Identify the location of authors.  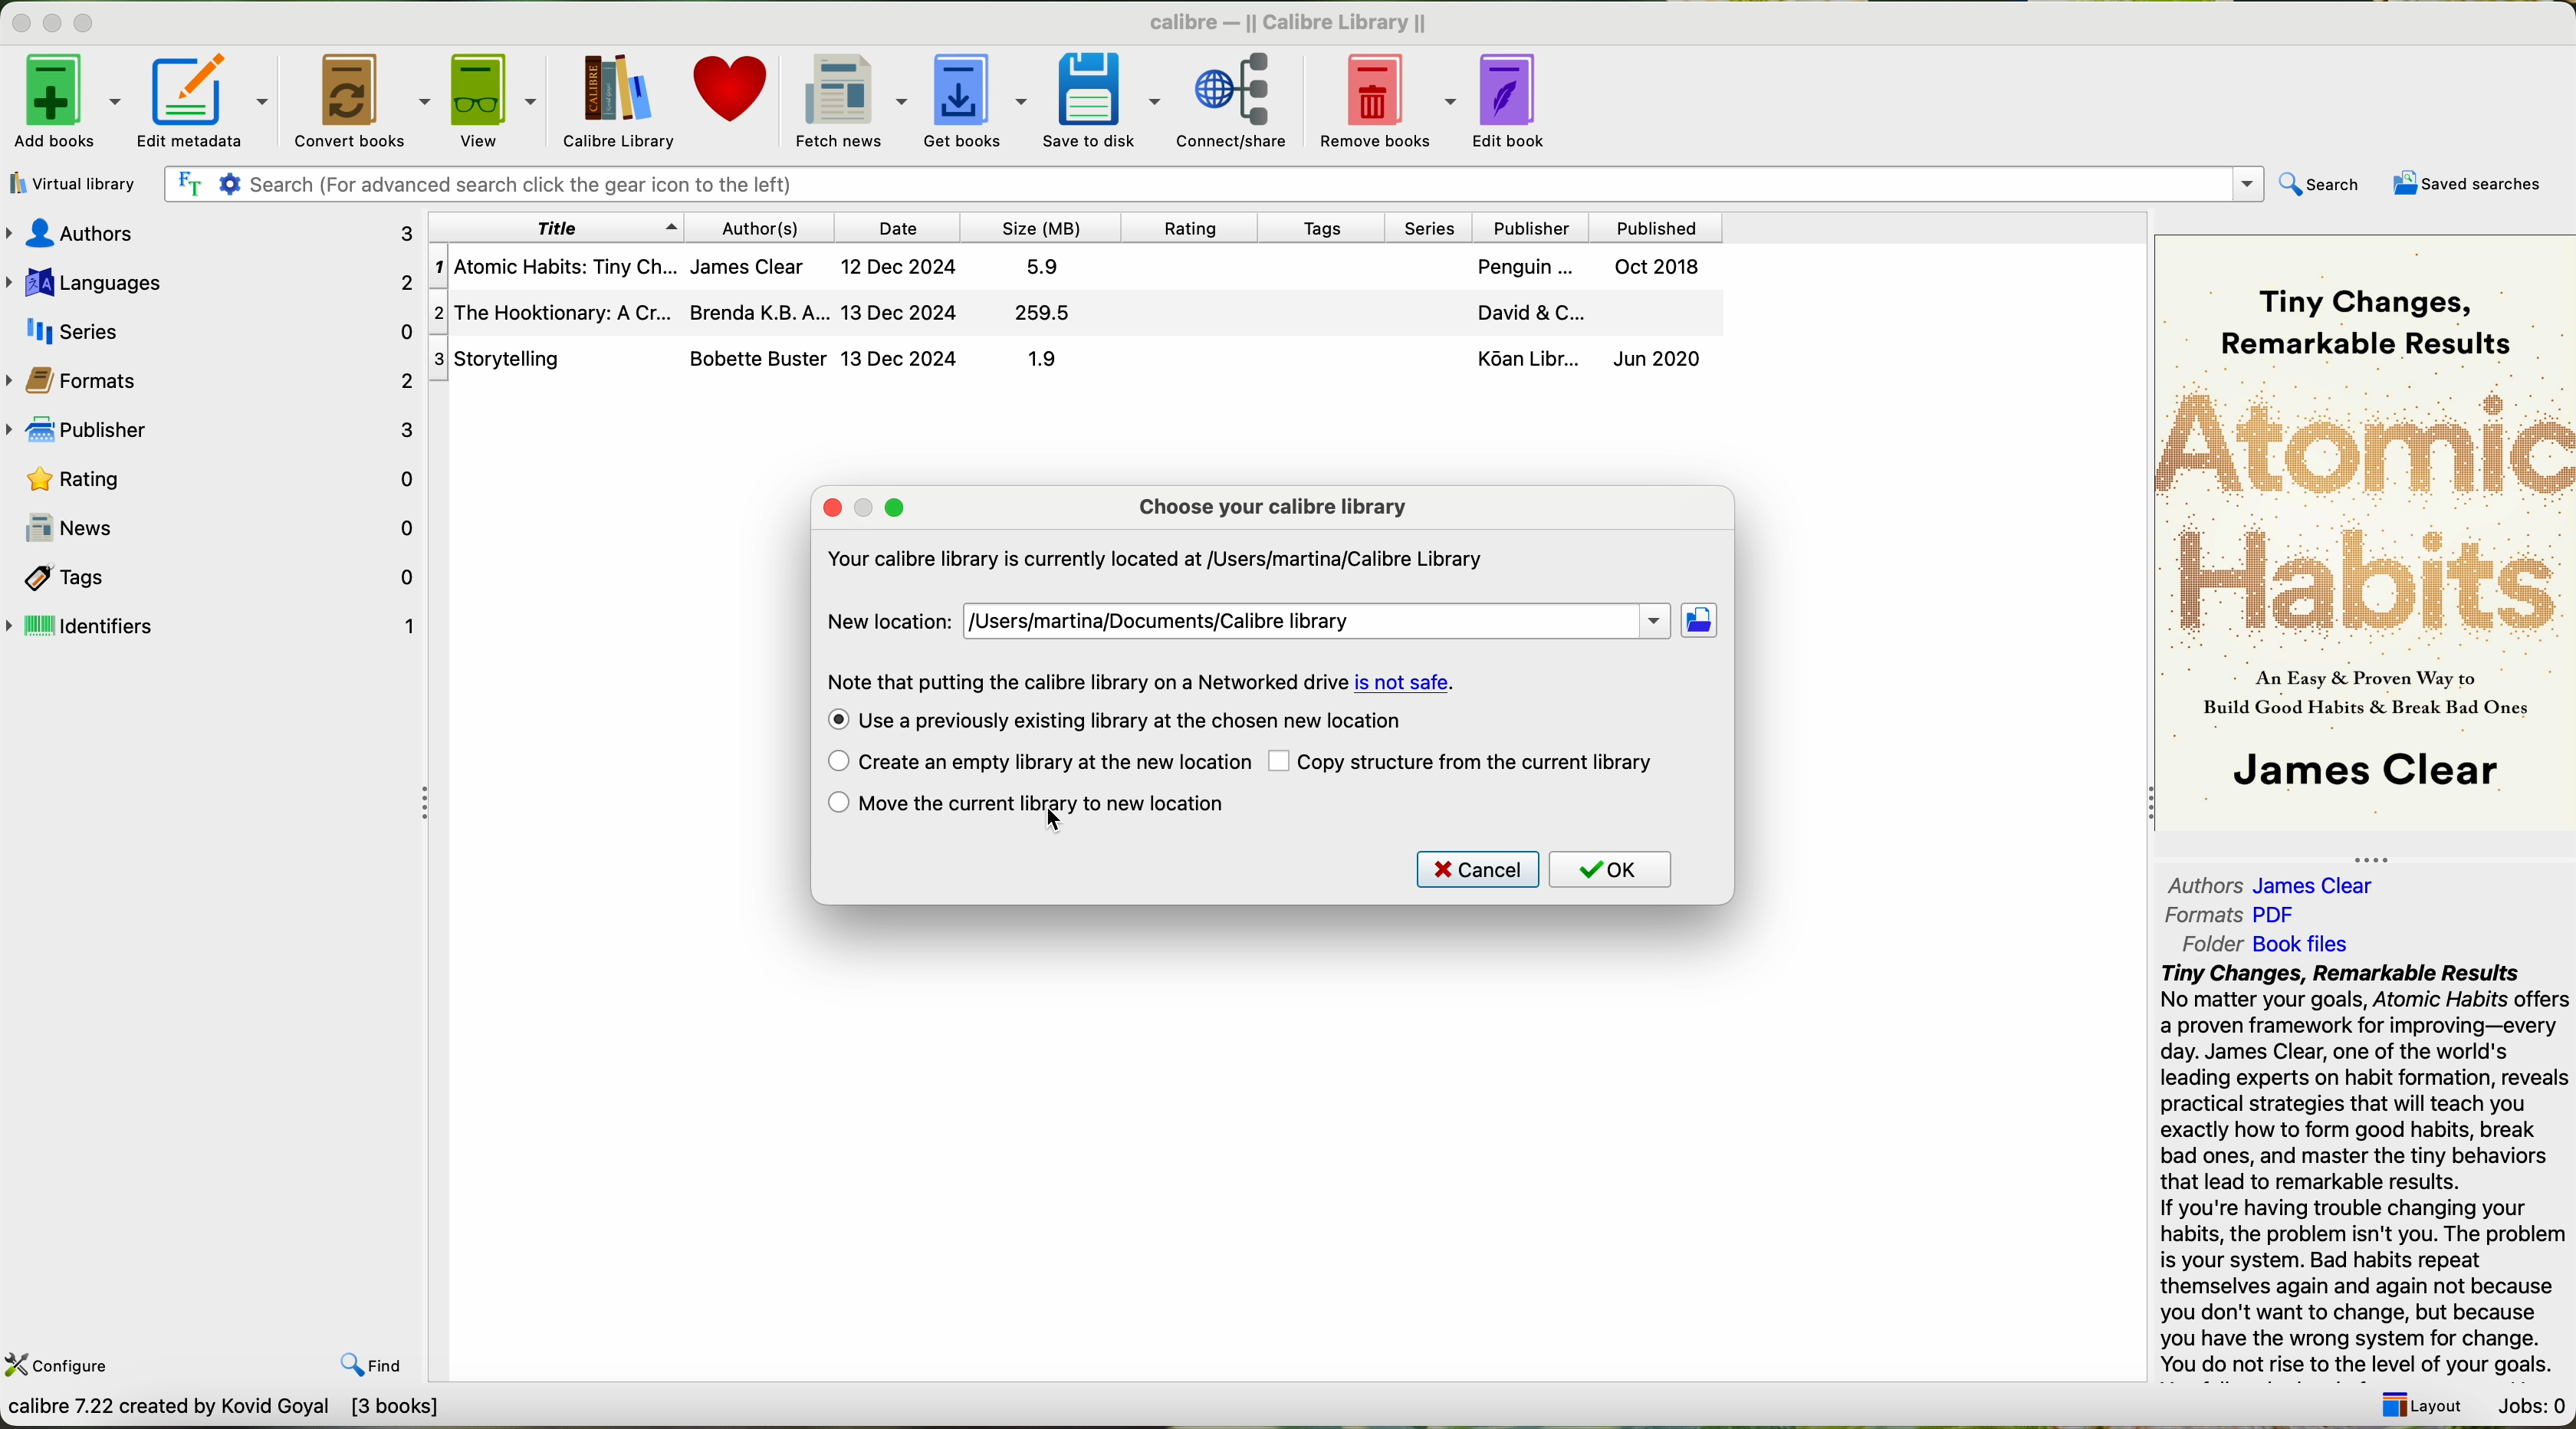
(2197, 882).